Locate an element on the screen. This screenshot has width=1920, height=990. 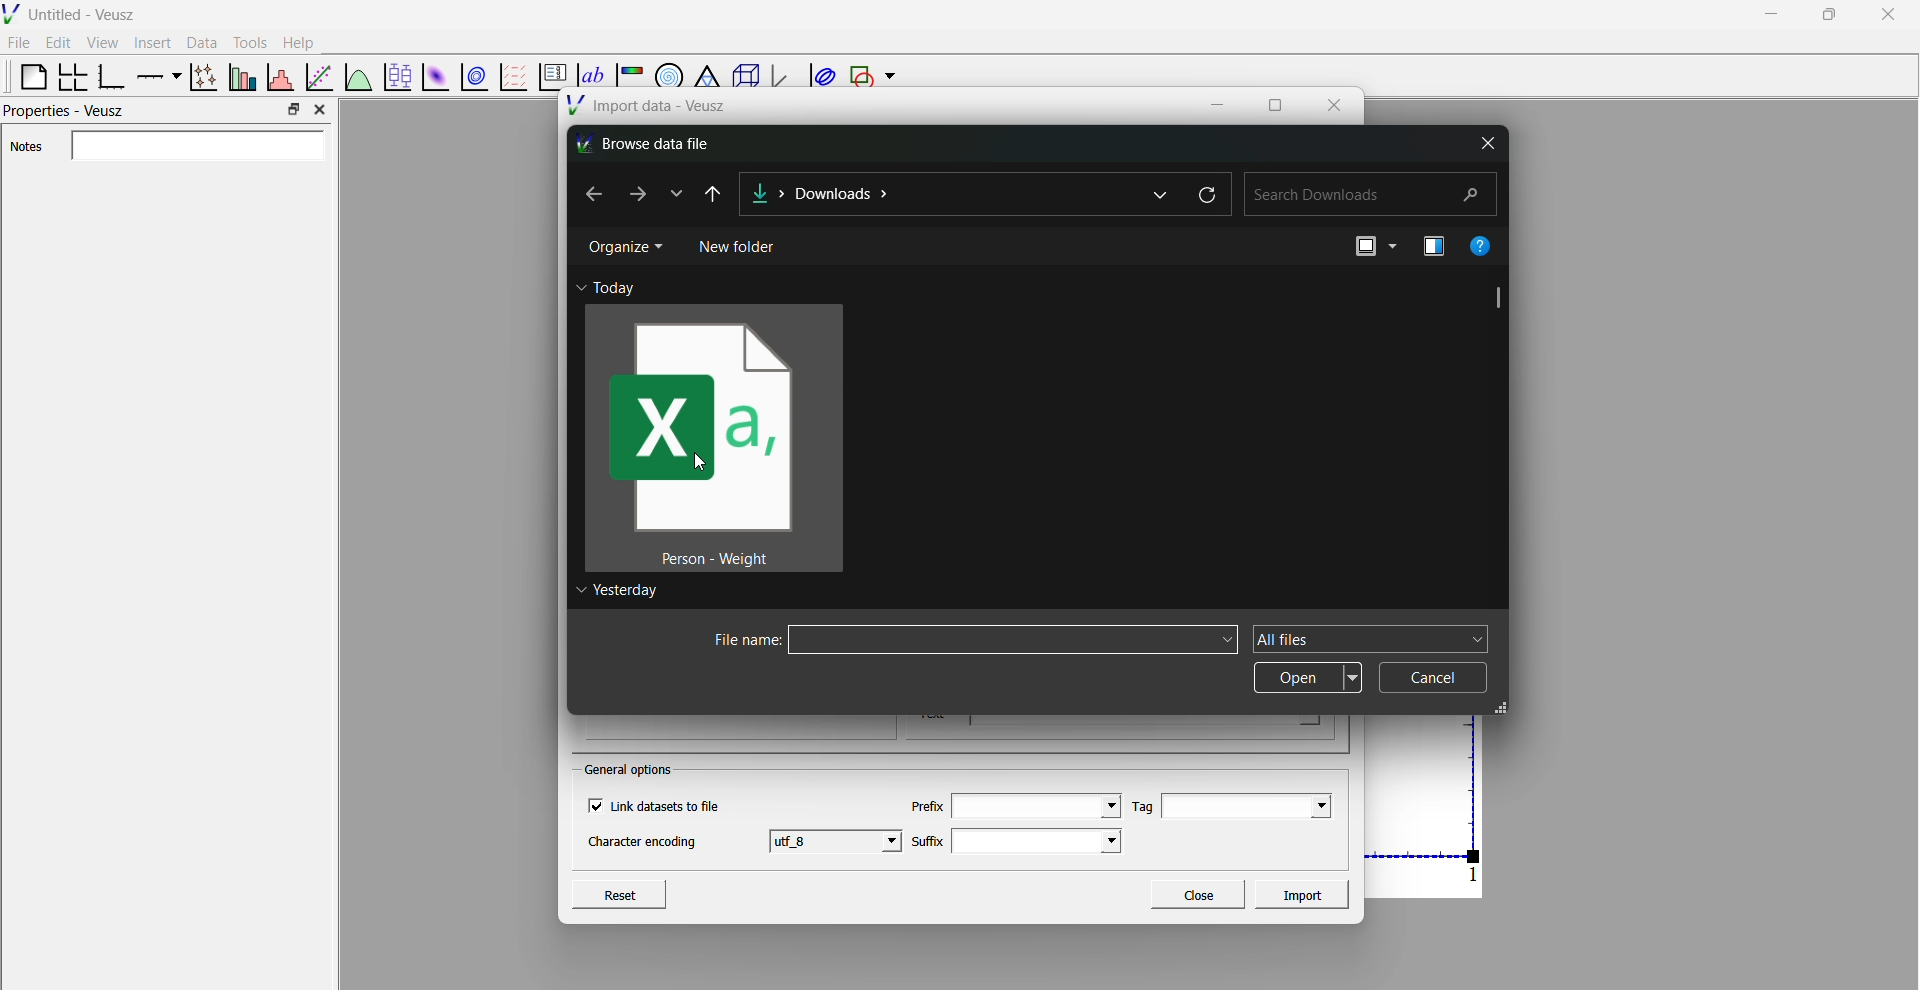
maximize property bar is located at coordinates (294, 110).